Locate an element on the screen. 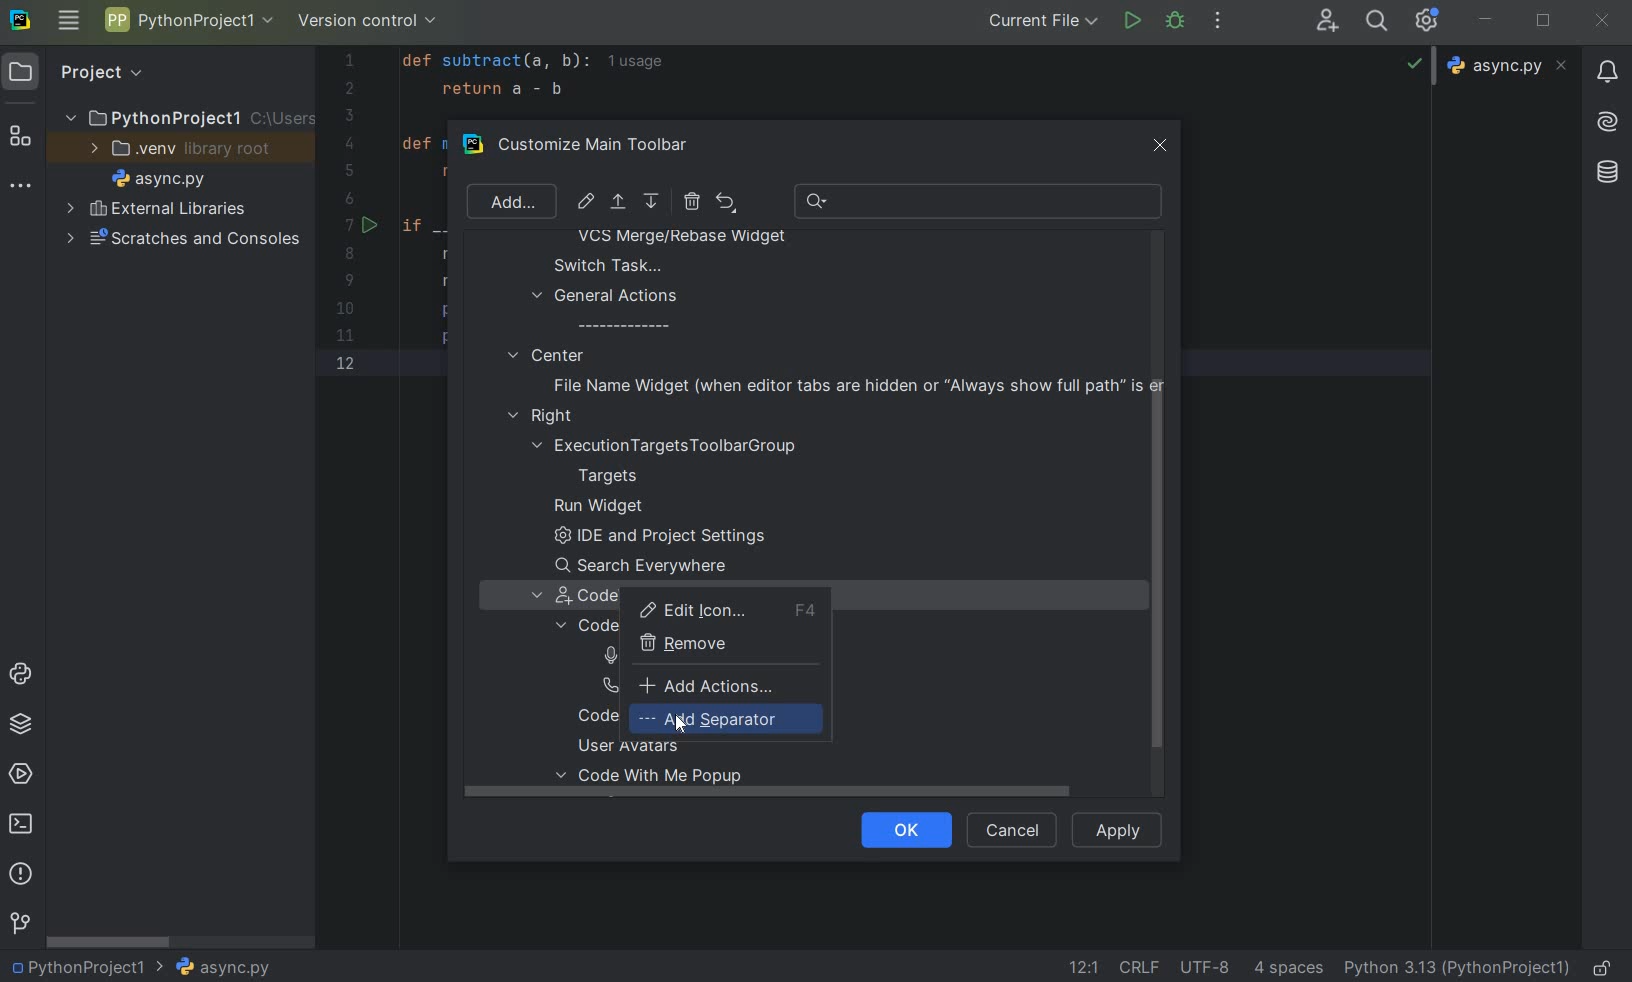 This screenshot has height=982, width=1632. EDIT ICON is located at coordinates (586, 201).